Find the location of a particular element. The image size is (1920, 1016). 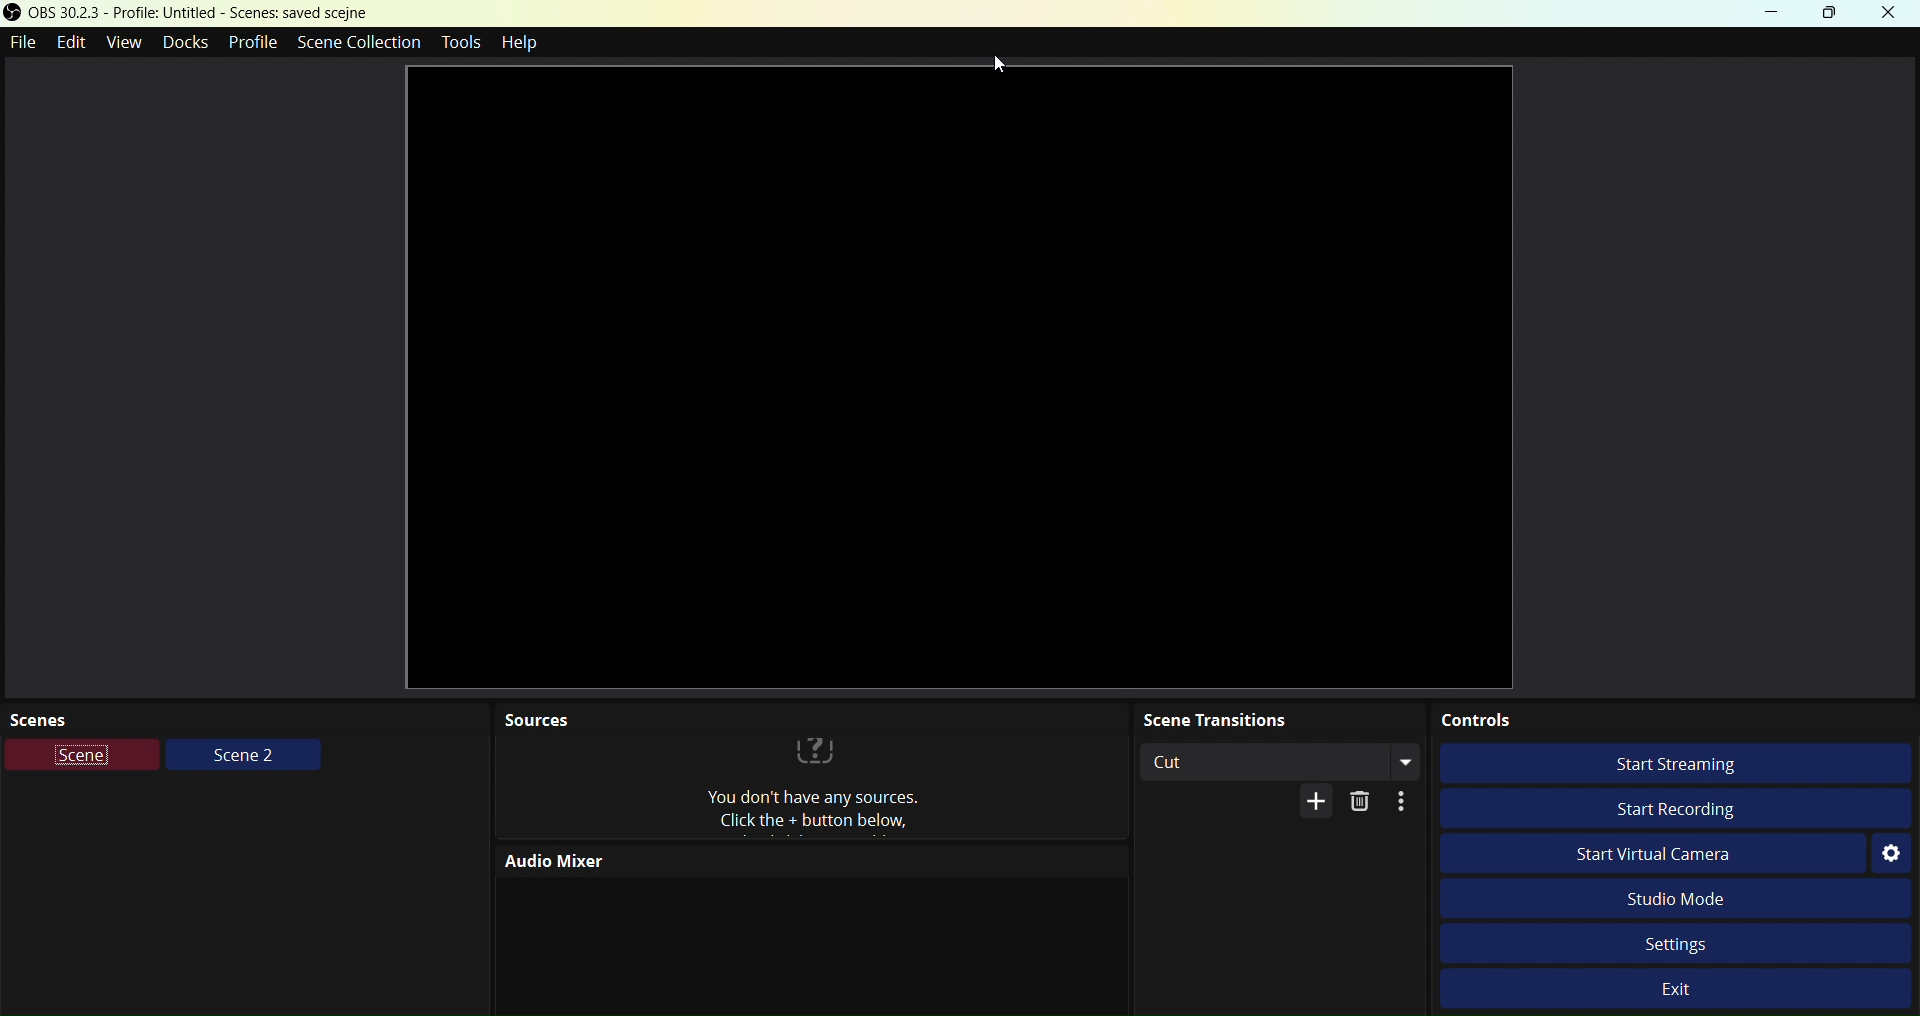

Settings is located at coordinates (1891, 853).